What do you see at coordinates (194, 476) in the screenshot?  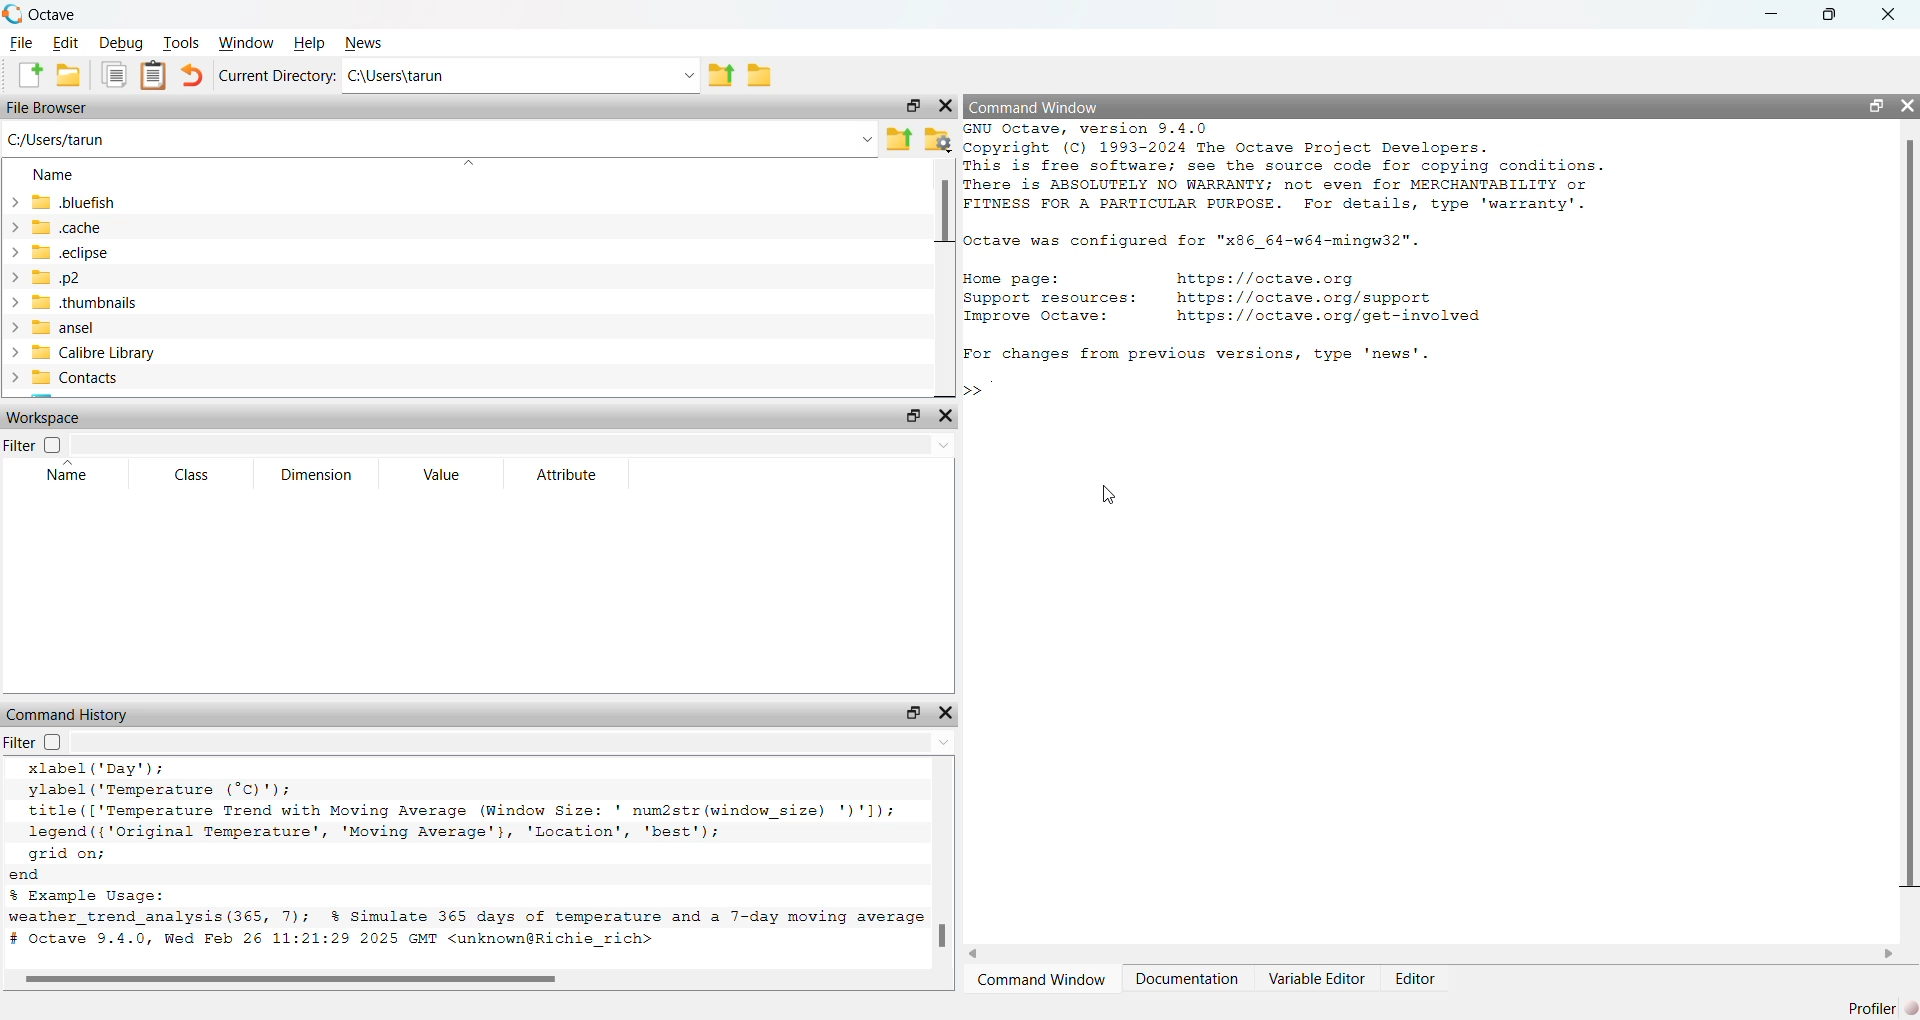 I see `Class` at bounding box center [194, 476].